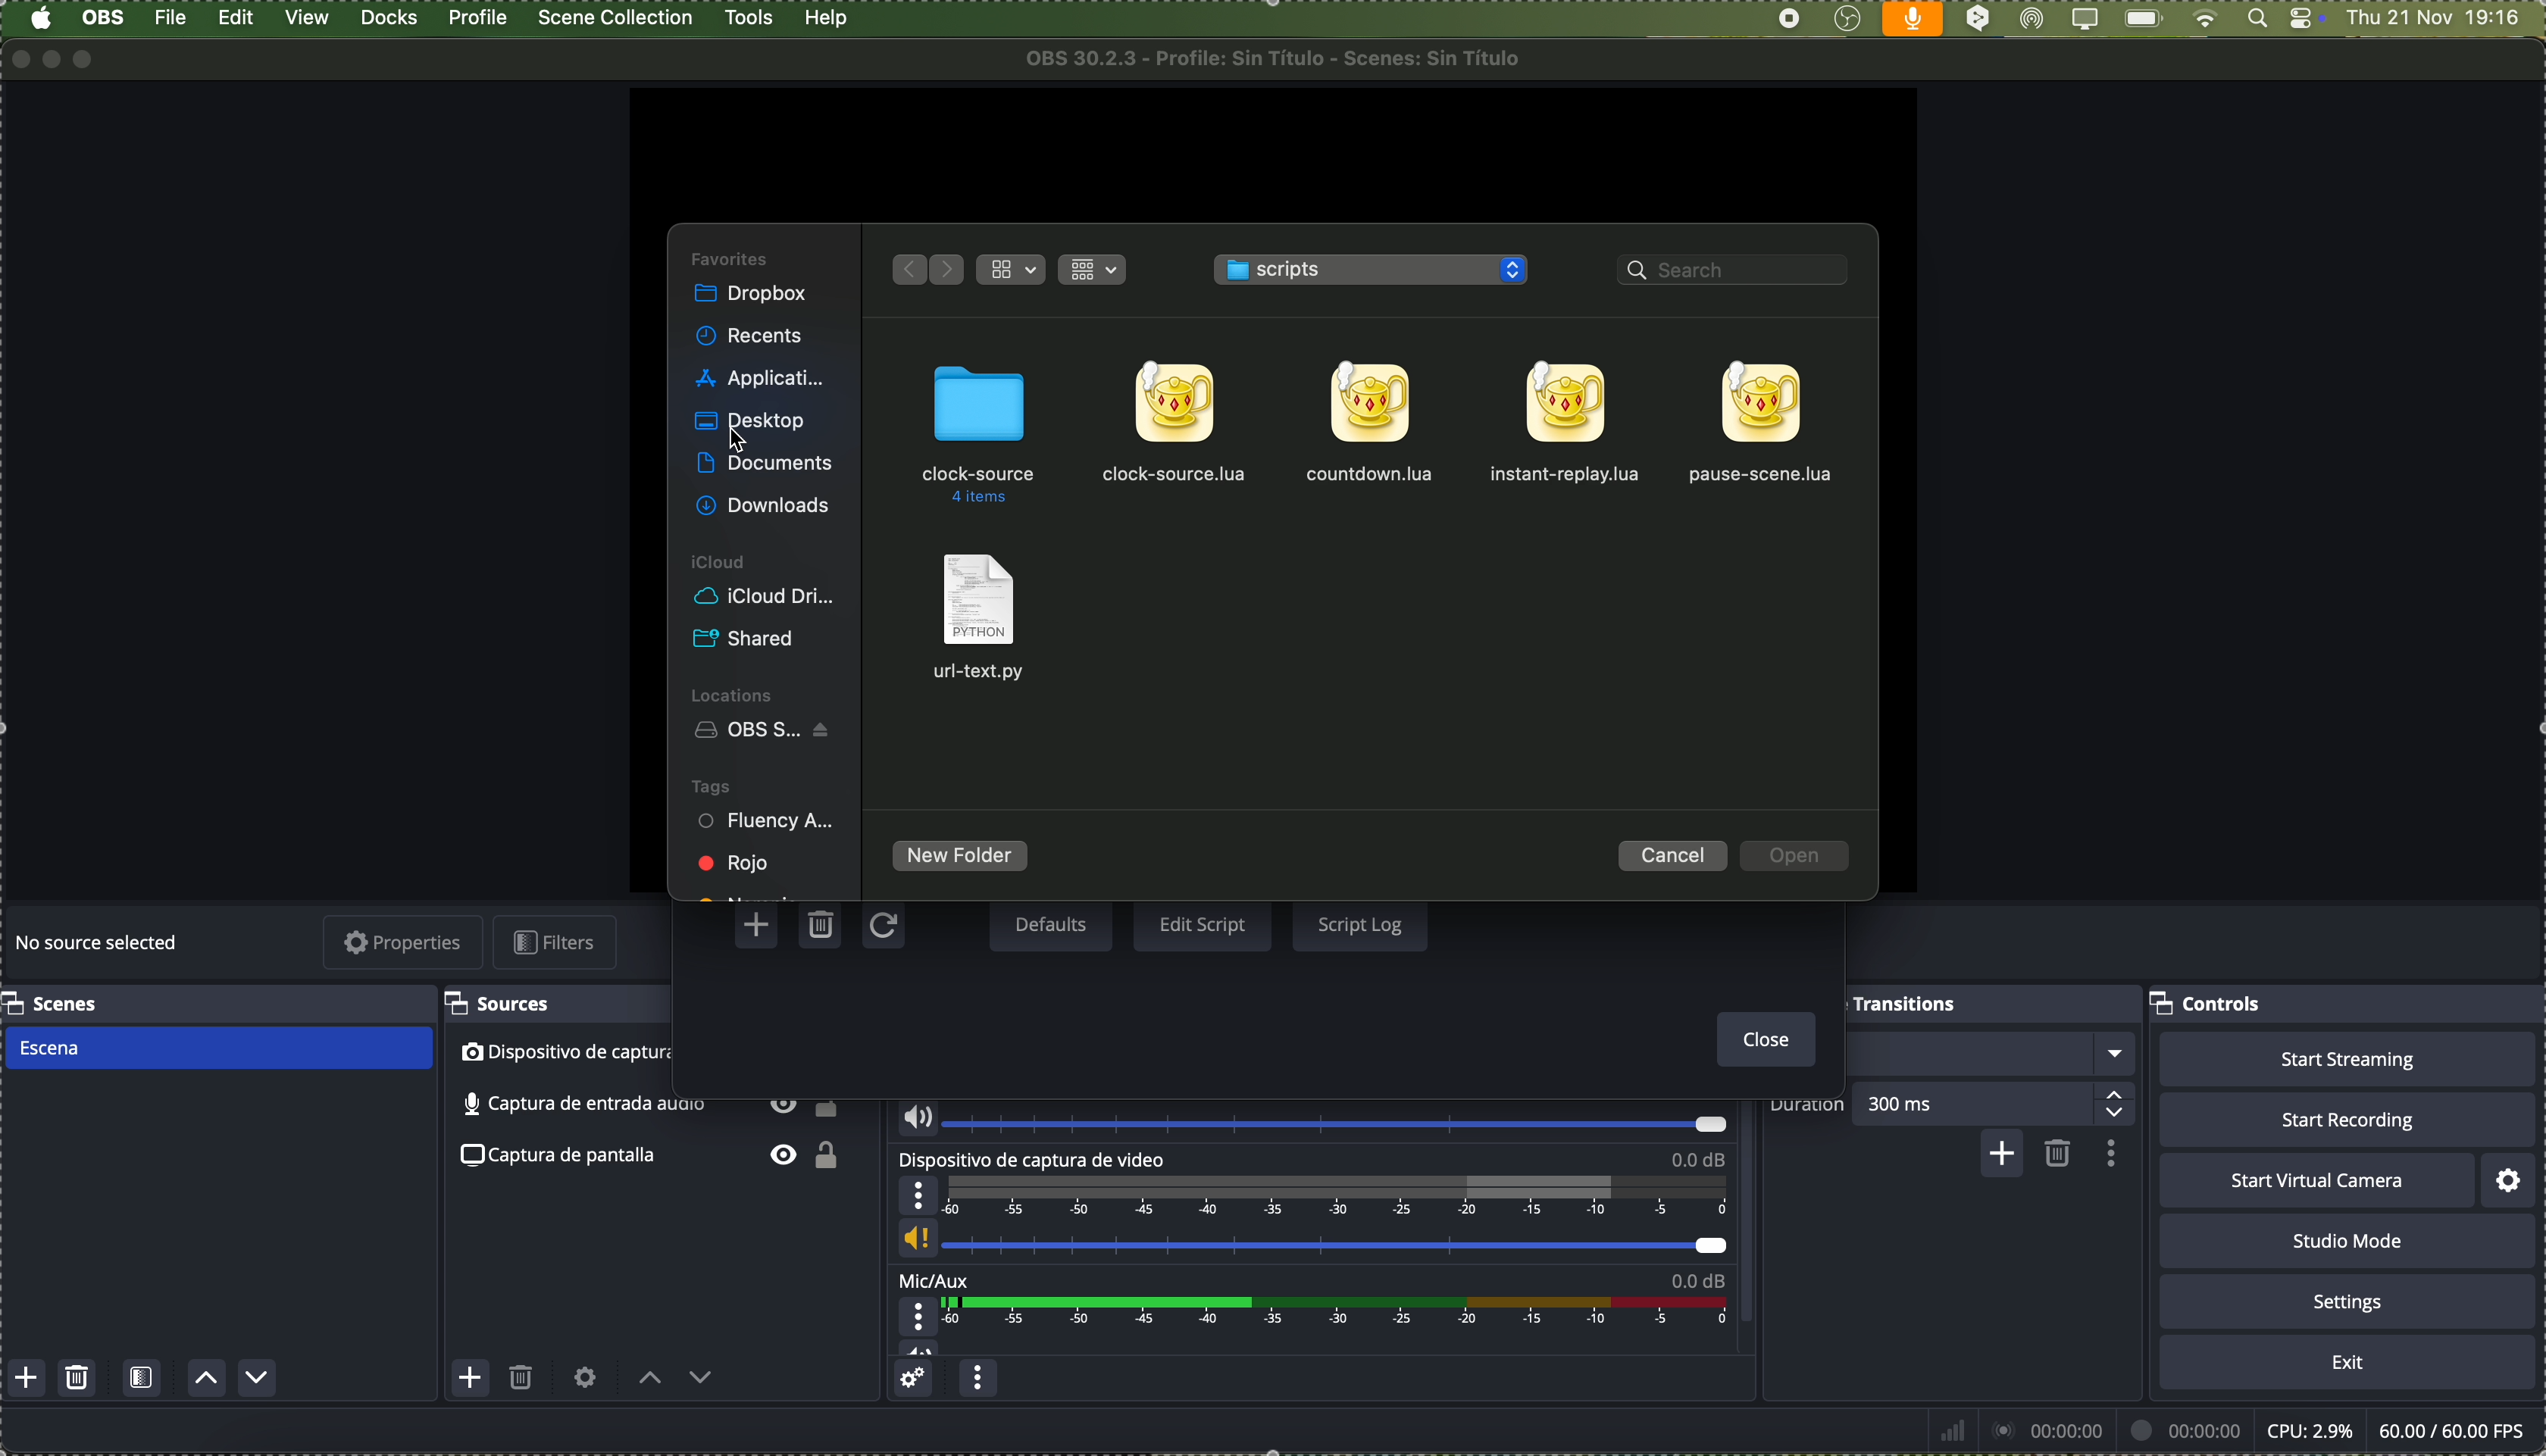 This screenshot has height=1456, width=2546. I want to click on DeepL, so click(1979, 20).